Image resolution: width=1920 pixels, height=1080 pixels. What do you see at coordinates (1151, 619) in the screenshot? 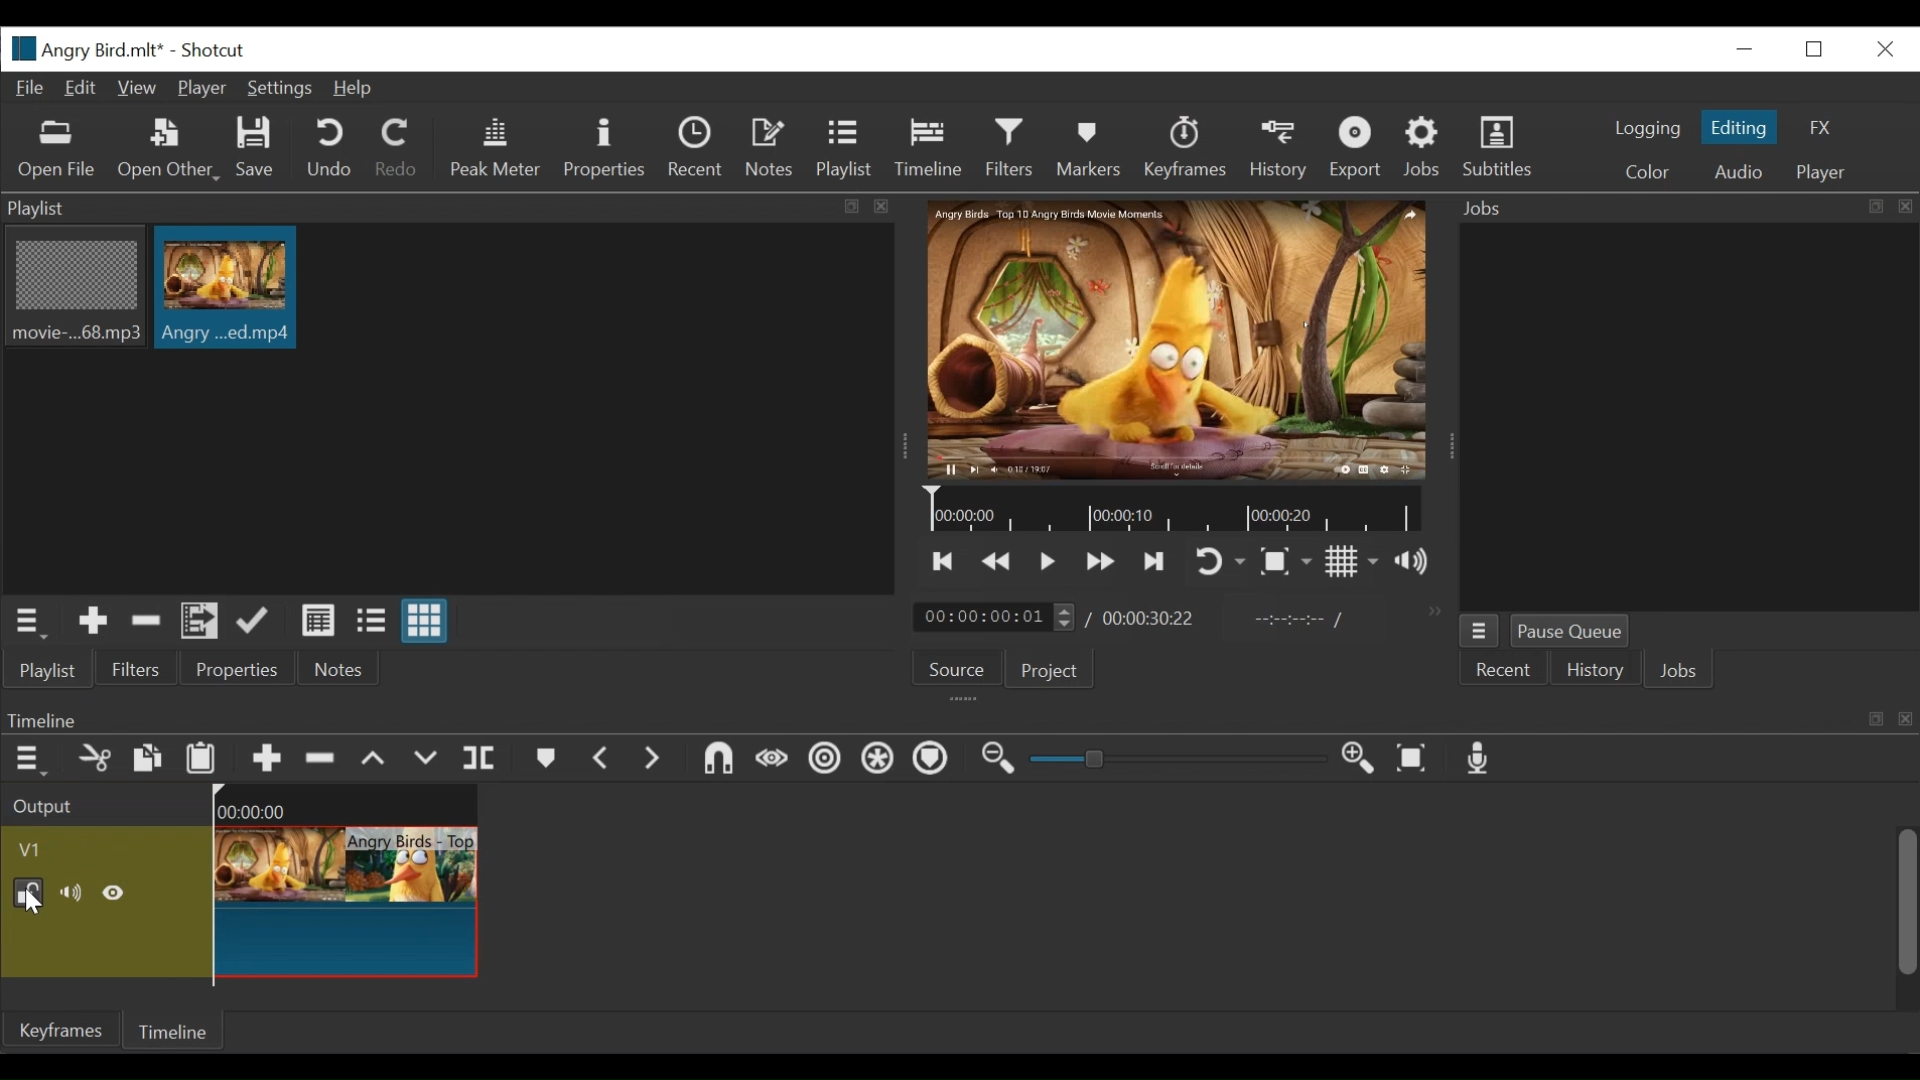
I see `Duration` at bounding box center [1151, 619].